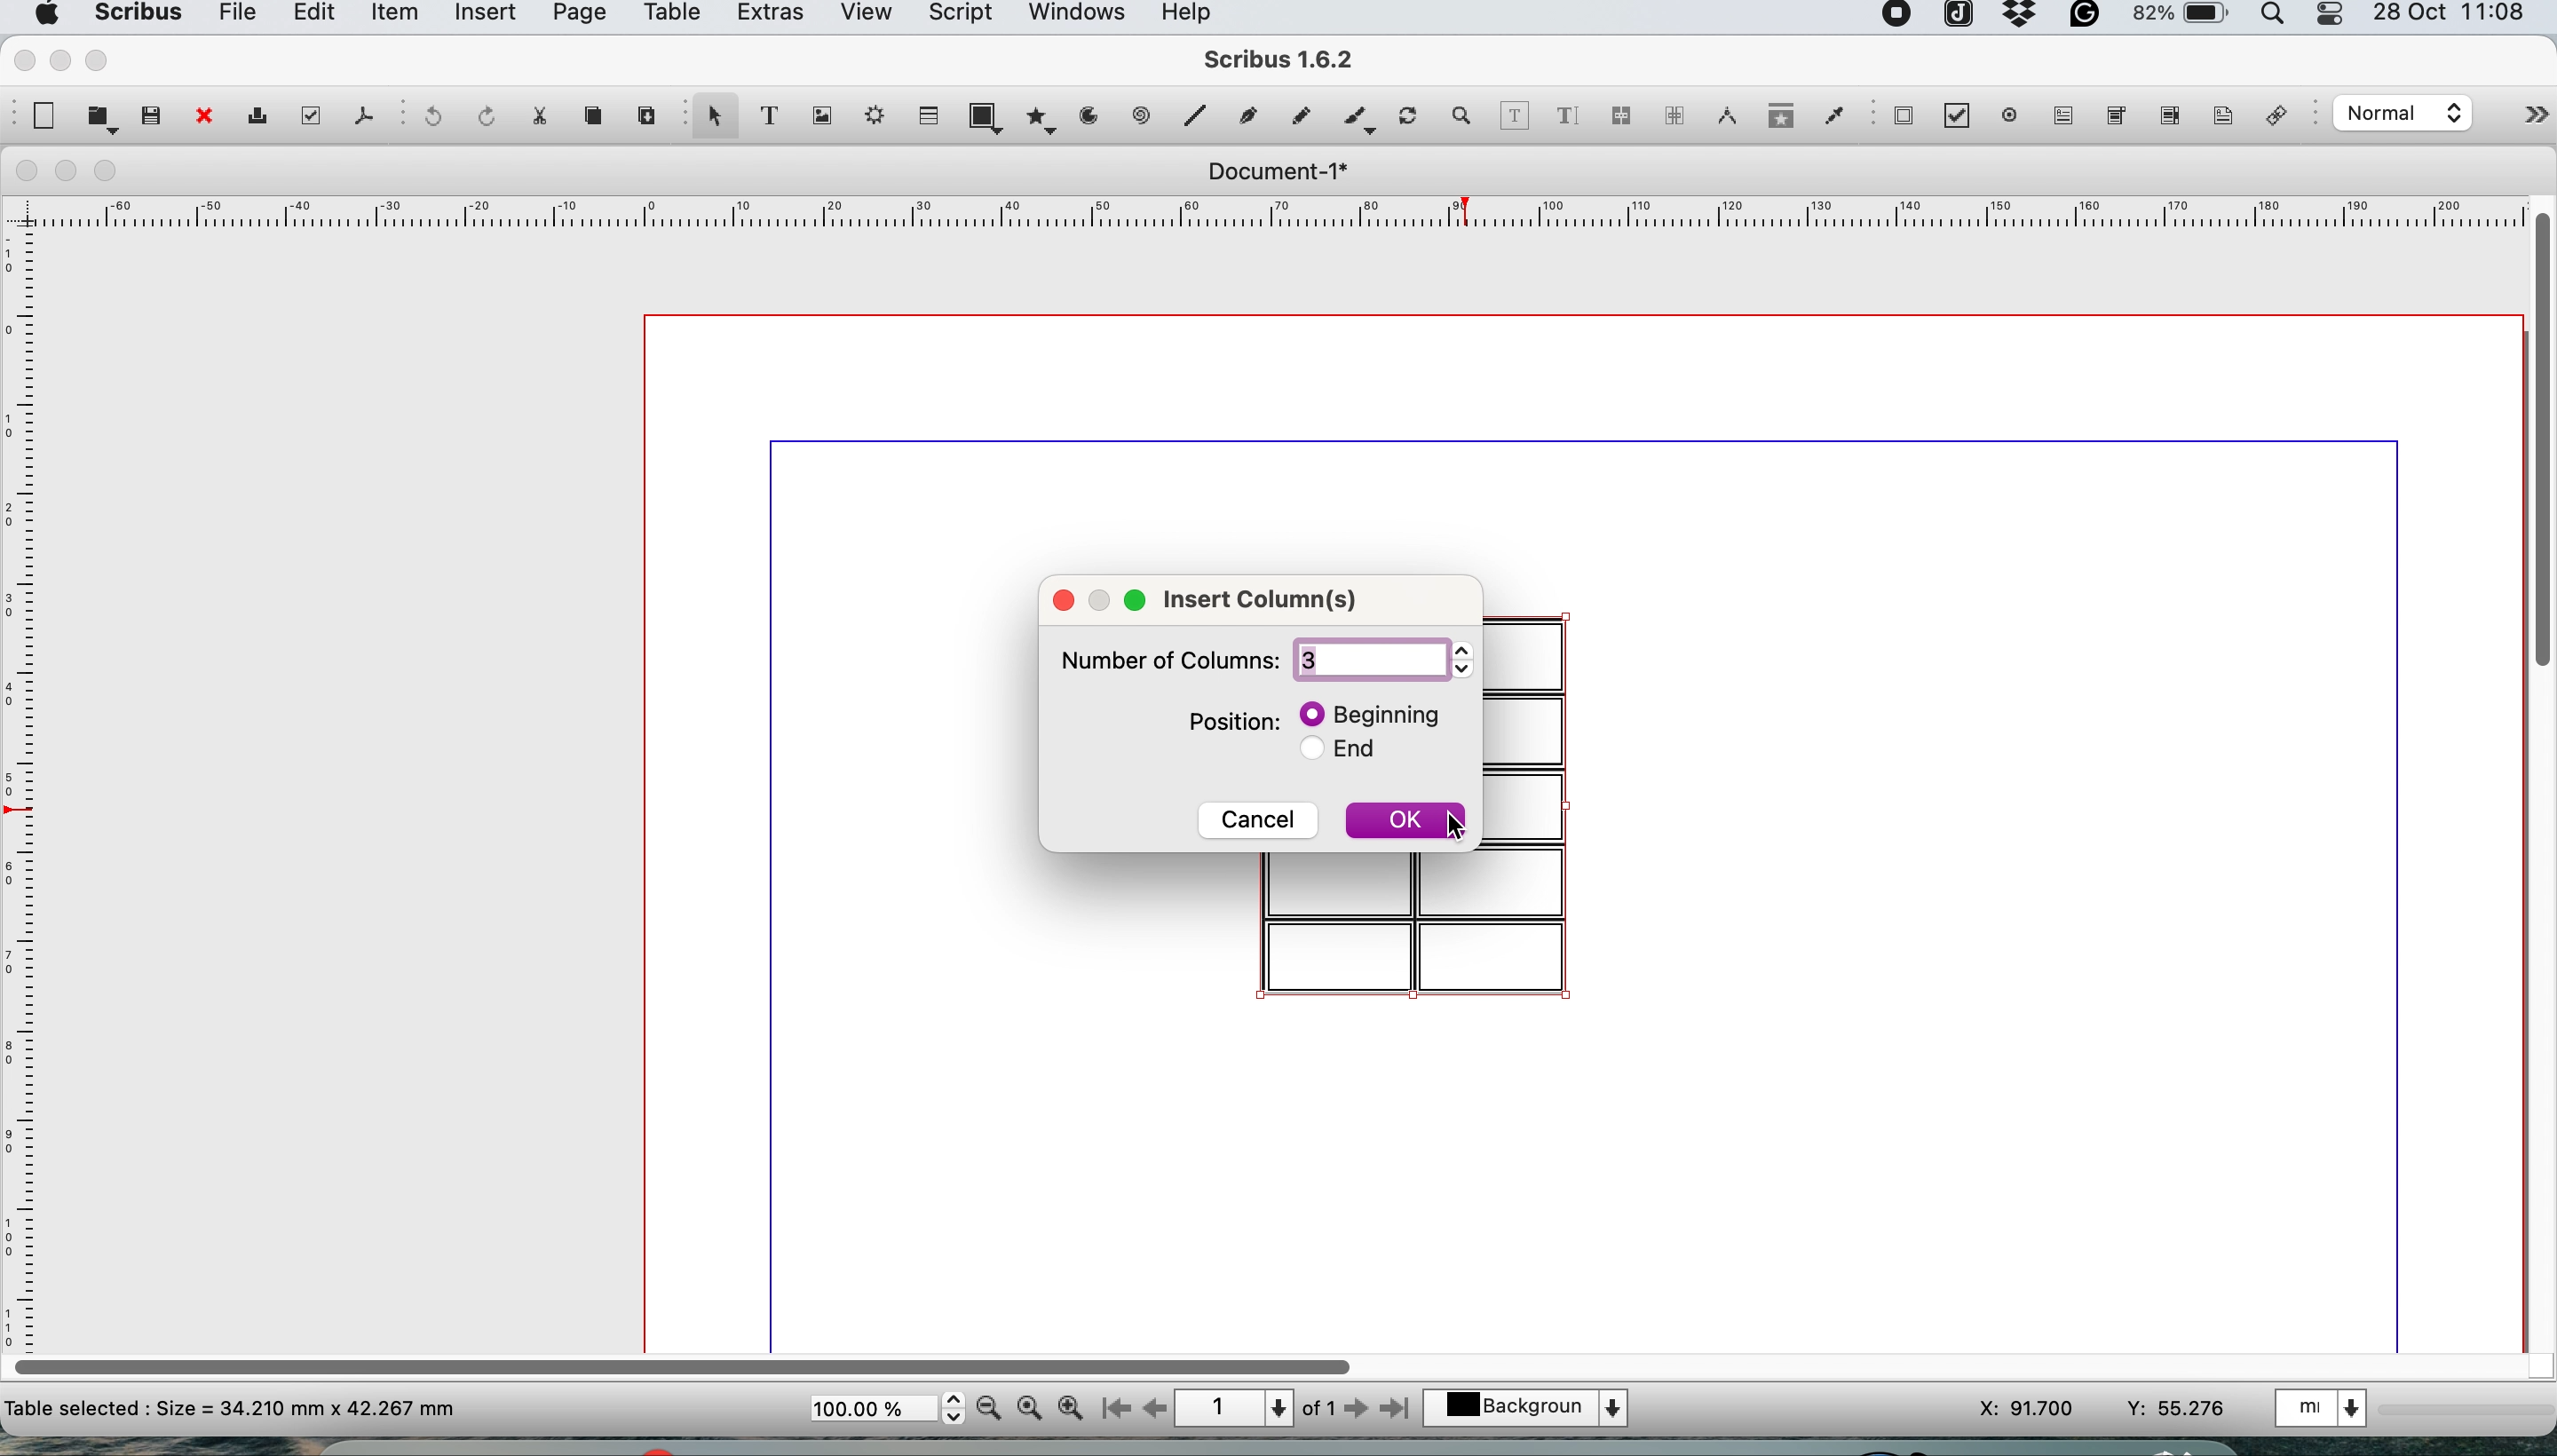 This screenshot has width=2557, height=1456. I want to click on windows, so click(1075, 18).